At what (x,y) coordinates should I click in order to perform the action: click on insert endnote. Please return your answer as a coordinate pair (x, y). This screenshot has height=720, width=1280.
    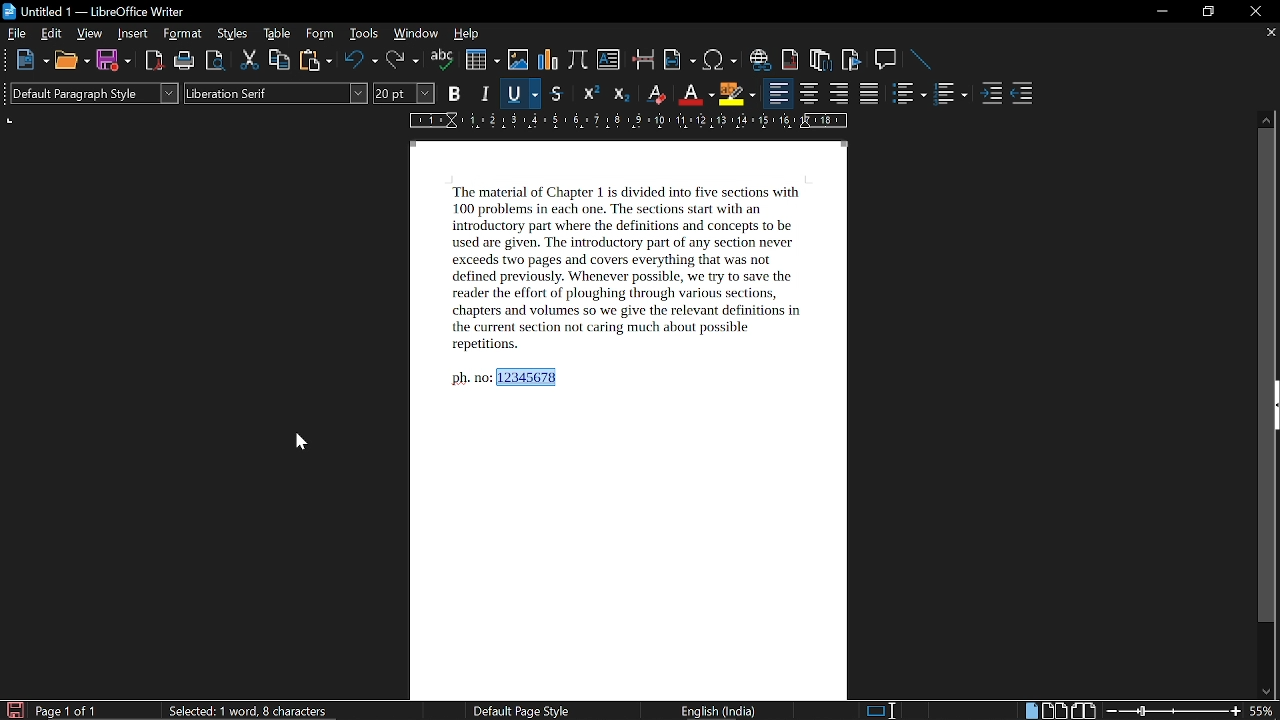
    Looking at the image, I should click on (822, 59).